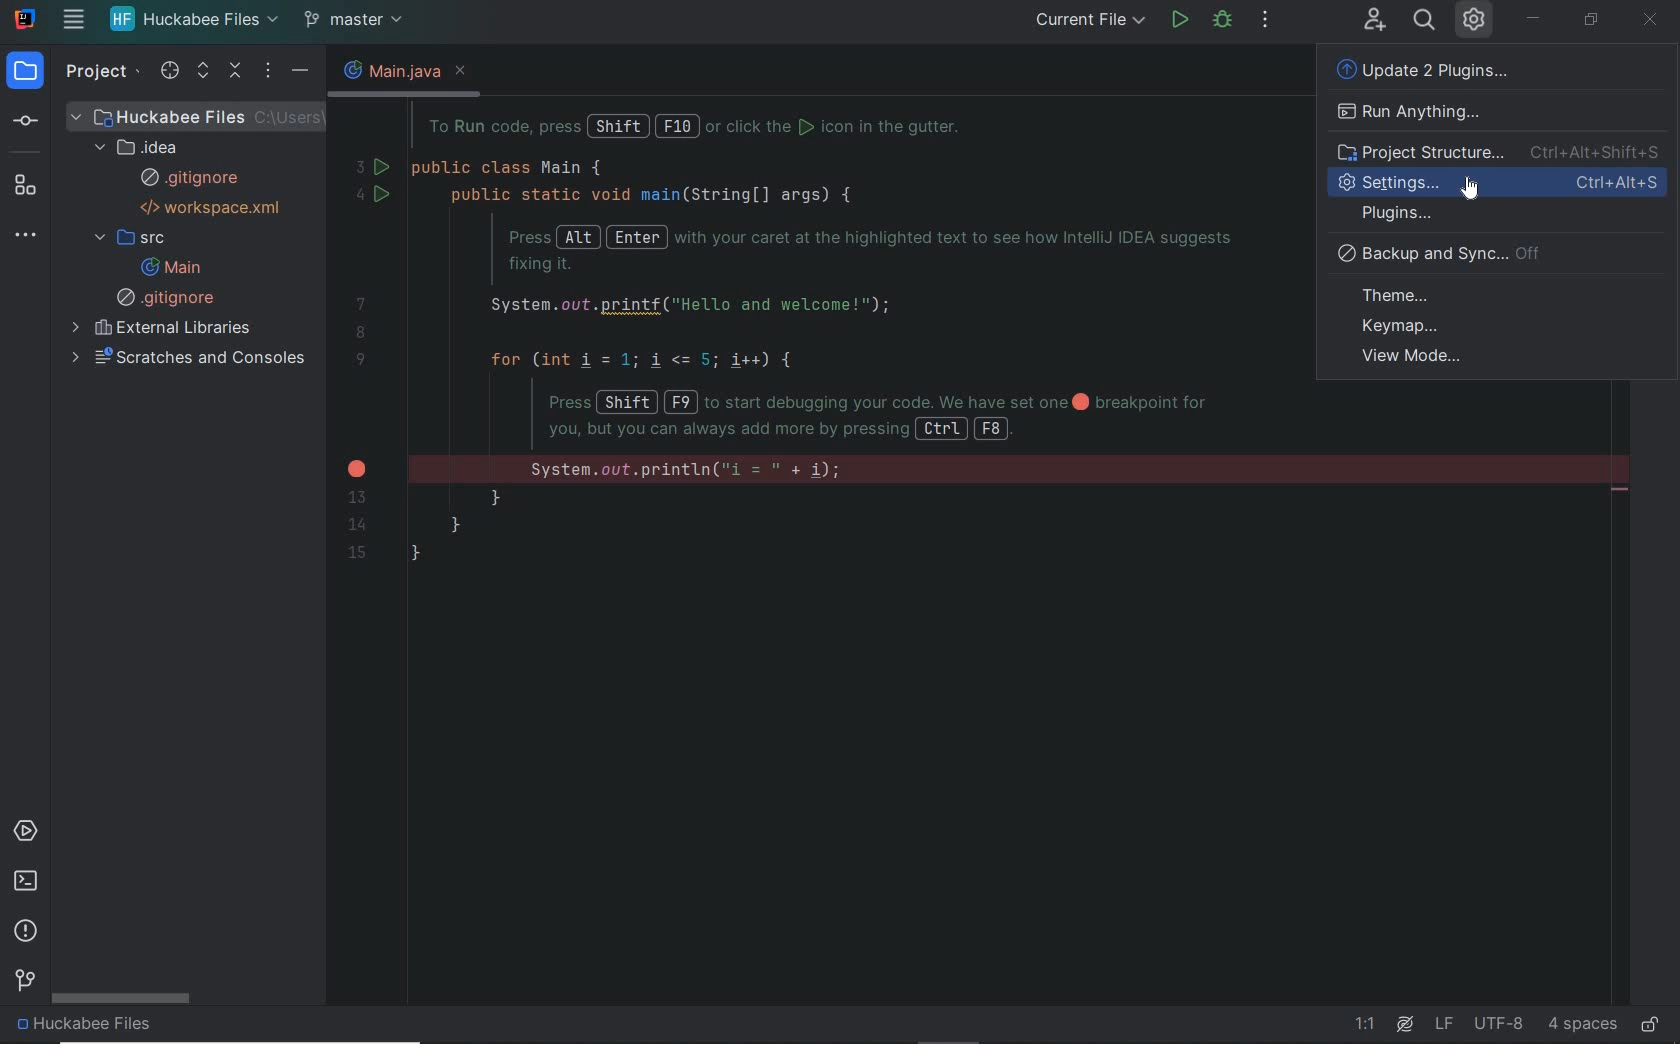 This screenshot has height=1044, width=1680. What do you see at coordinates (1090, 21) in the screenshot?
I see `current file` at bounding box center [1090, 21].